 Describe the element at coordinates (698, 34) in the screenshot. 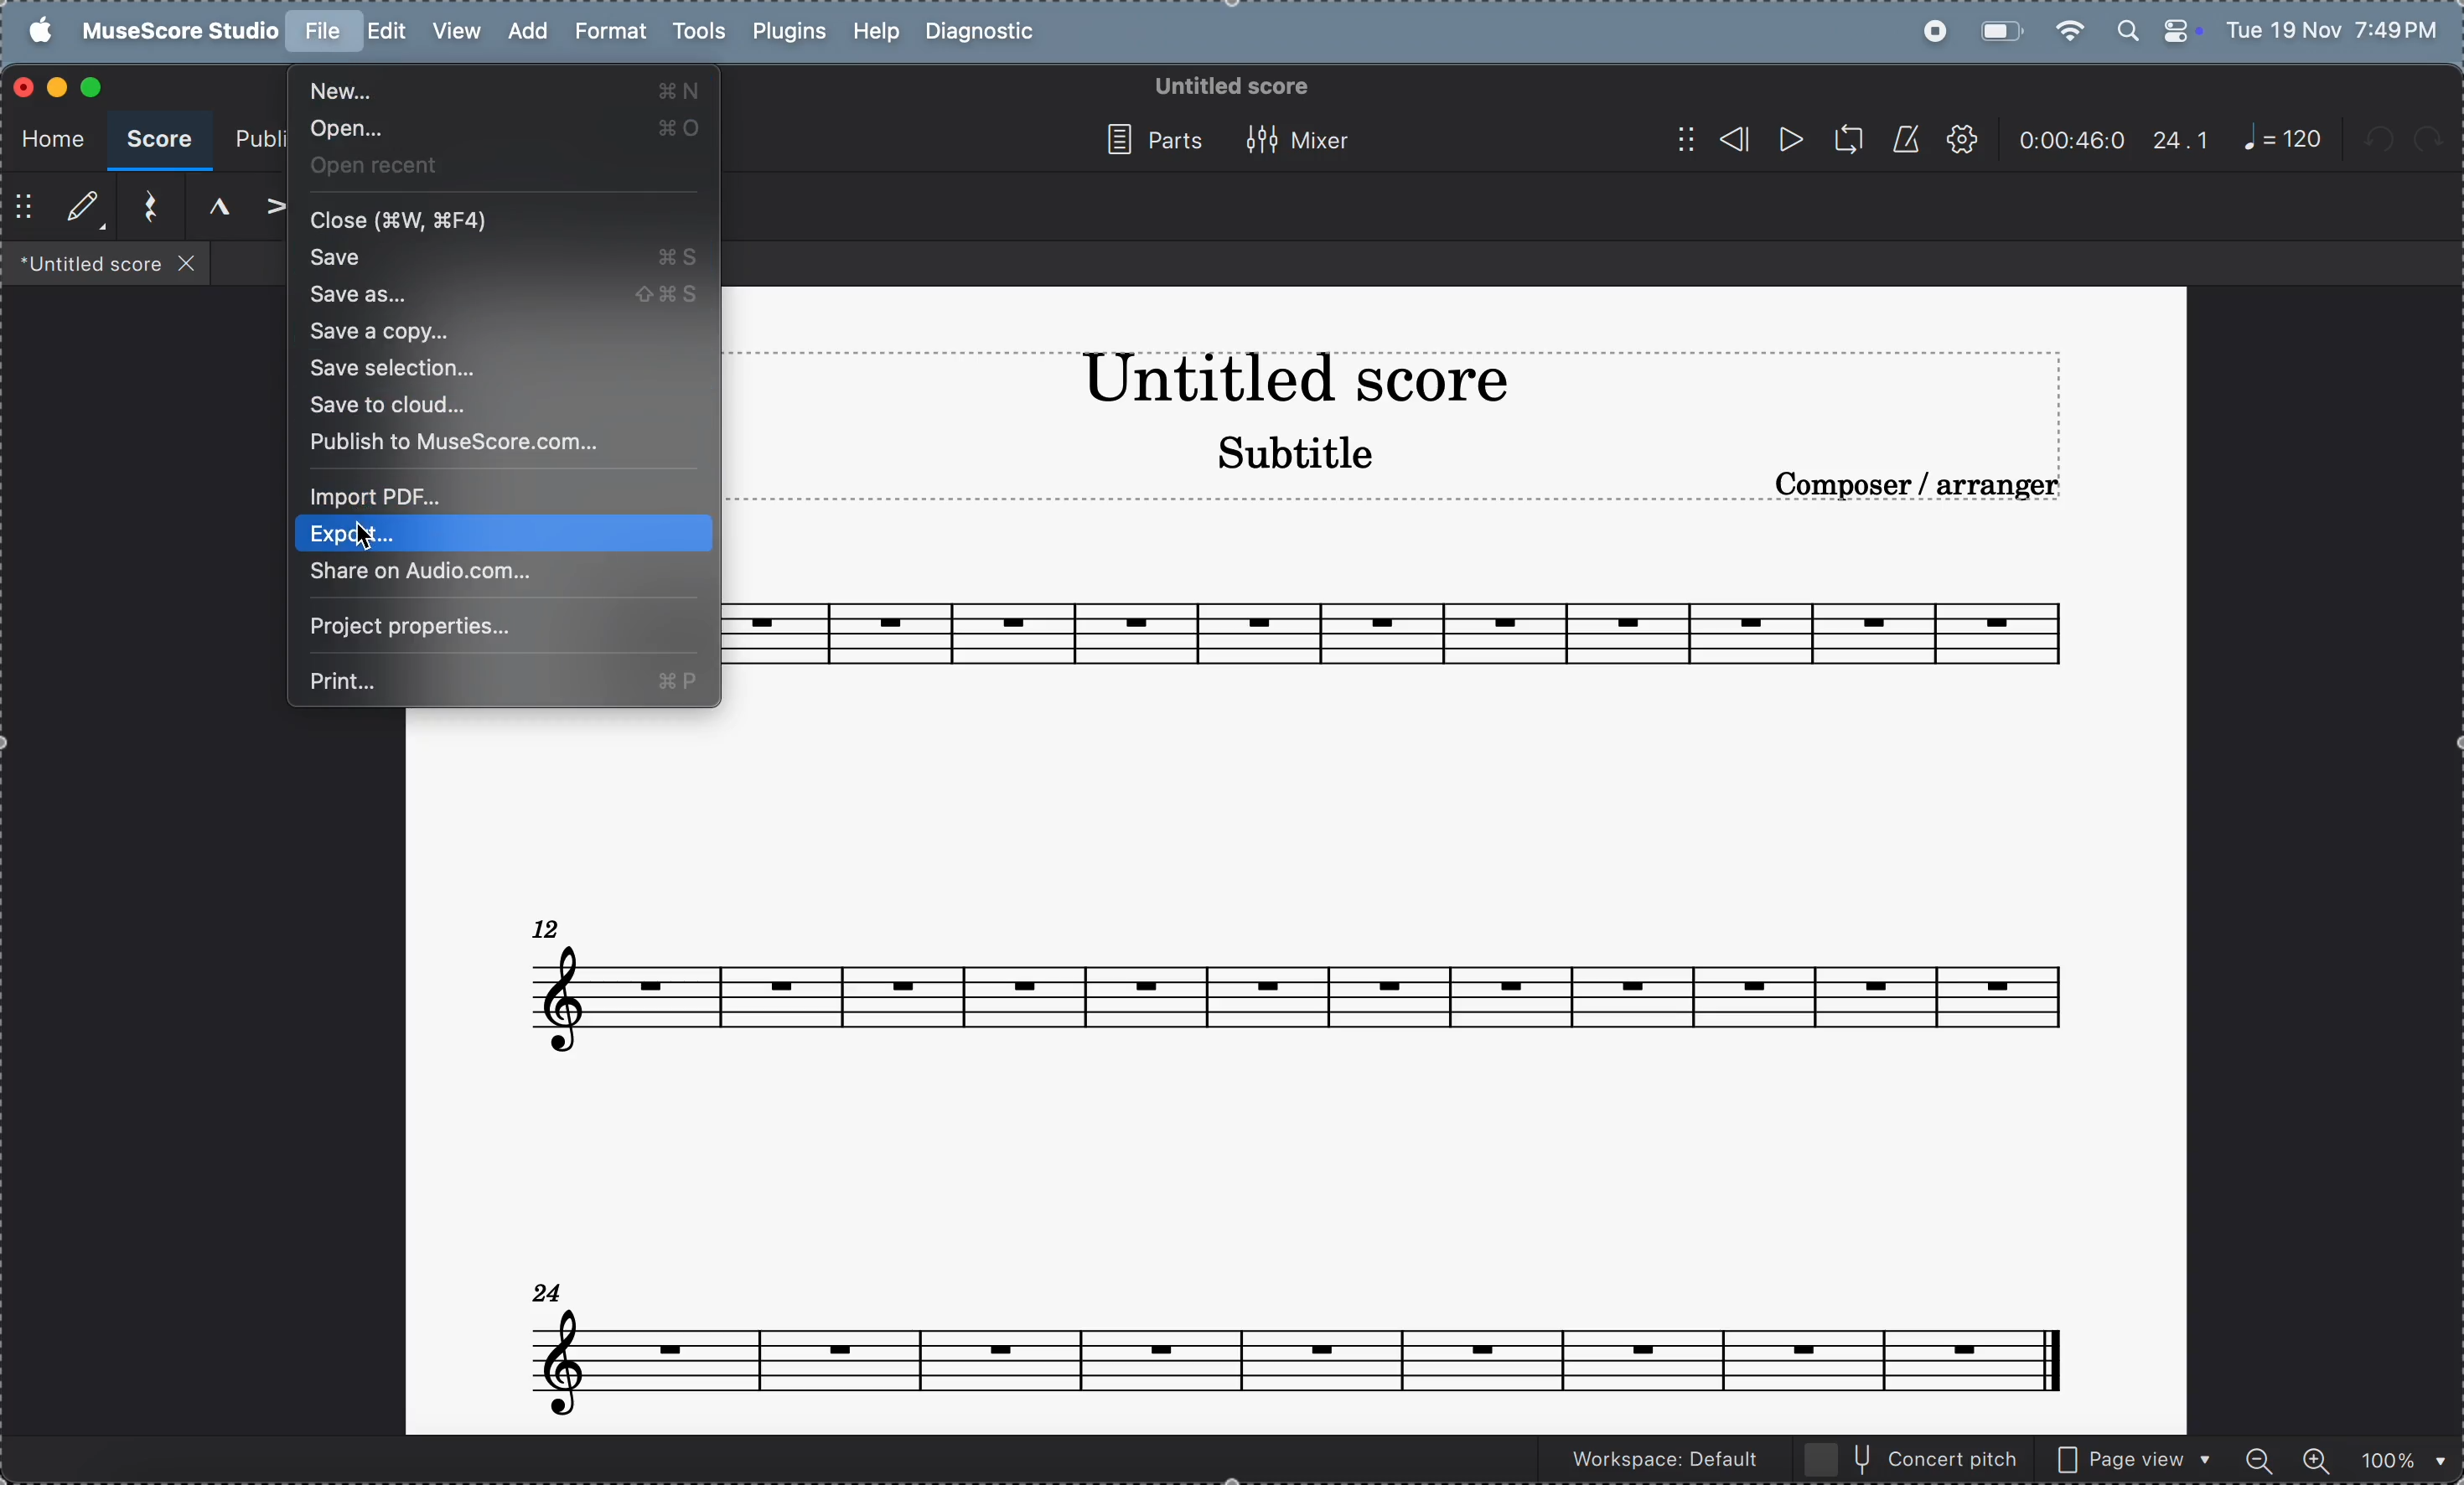

I see `tools` at that location.